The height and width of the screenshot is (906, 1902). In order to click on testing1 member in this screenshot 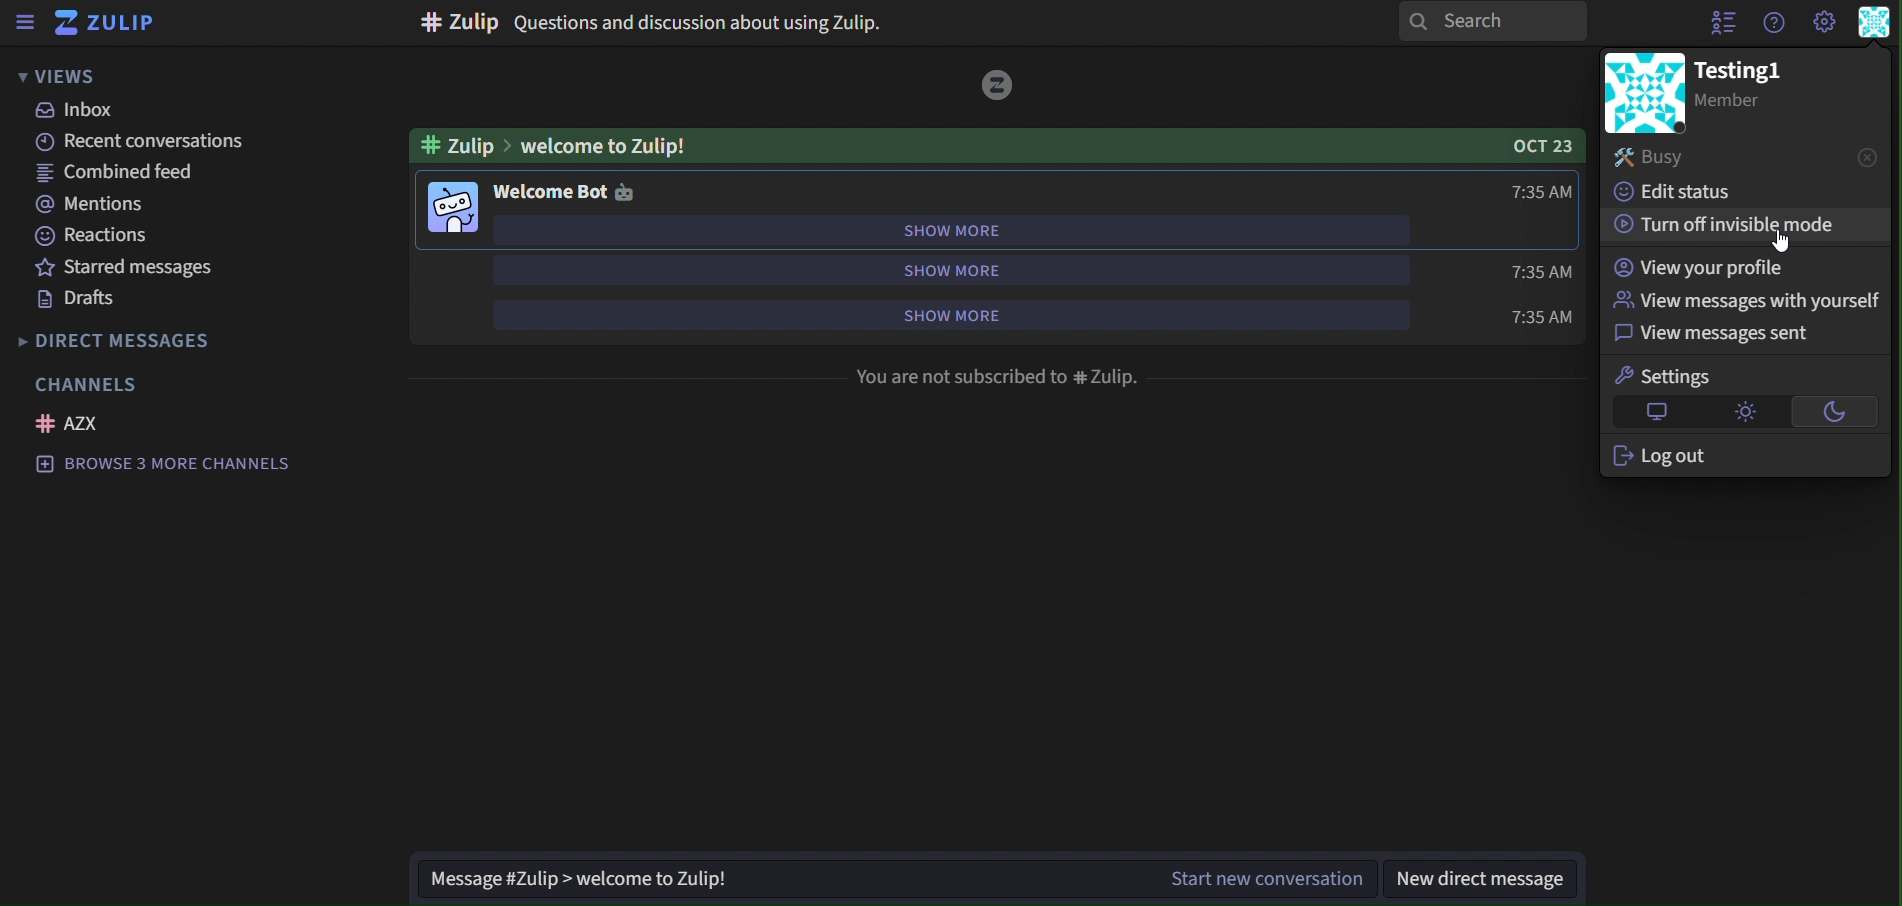, I will do `click(1746, 83)`.